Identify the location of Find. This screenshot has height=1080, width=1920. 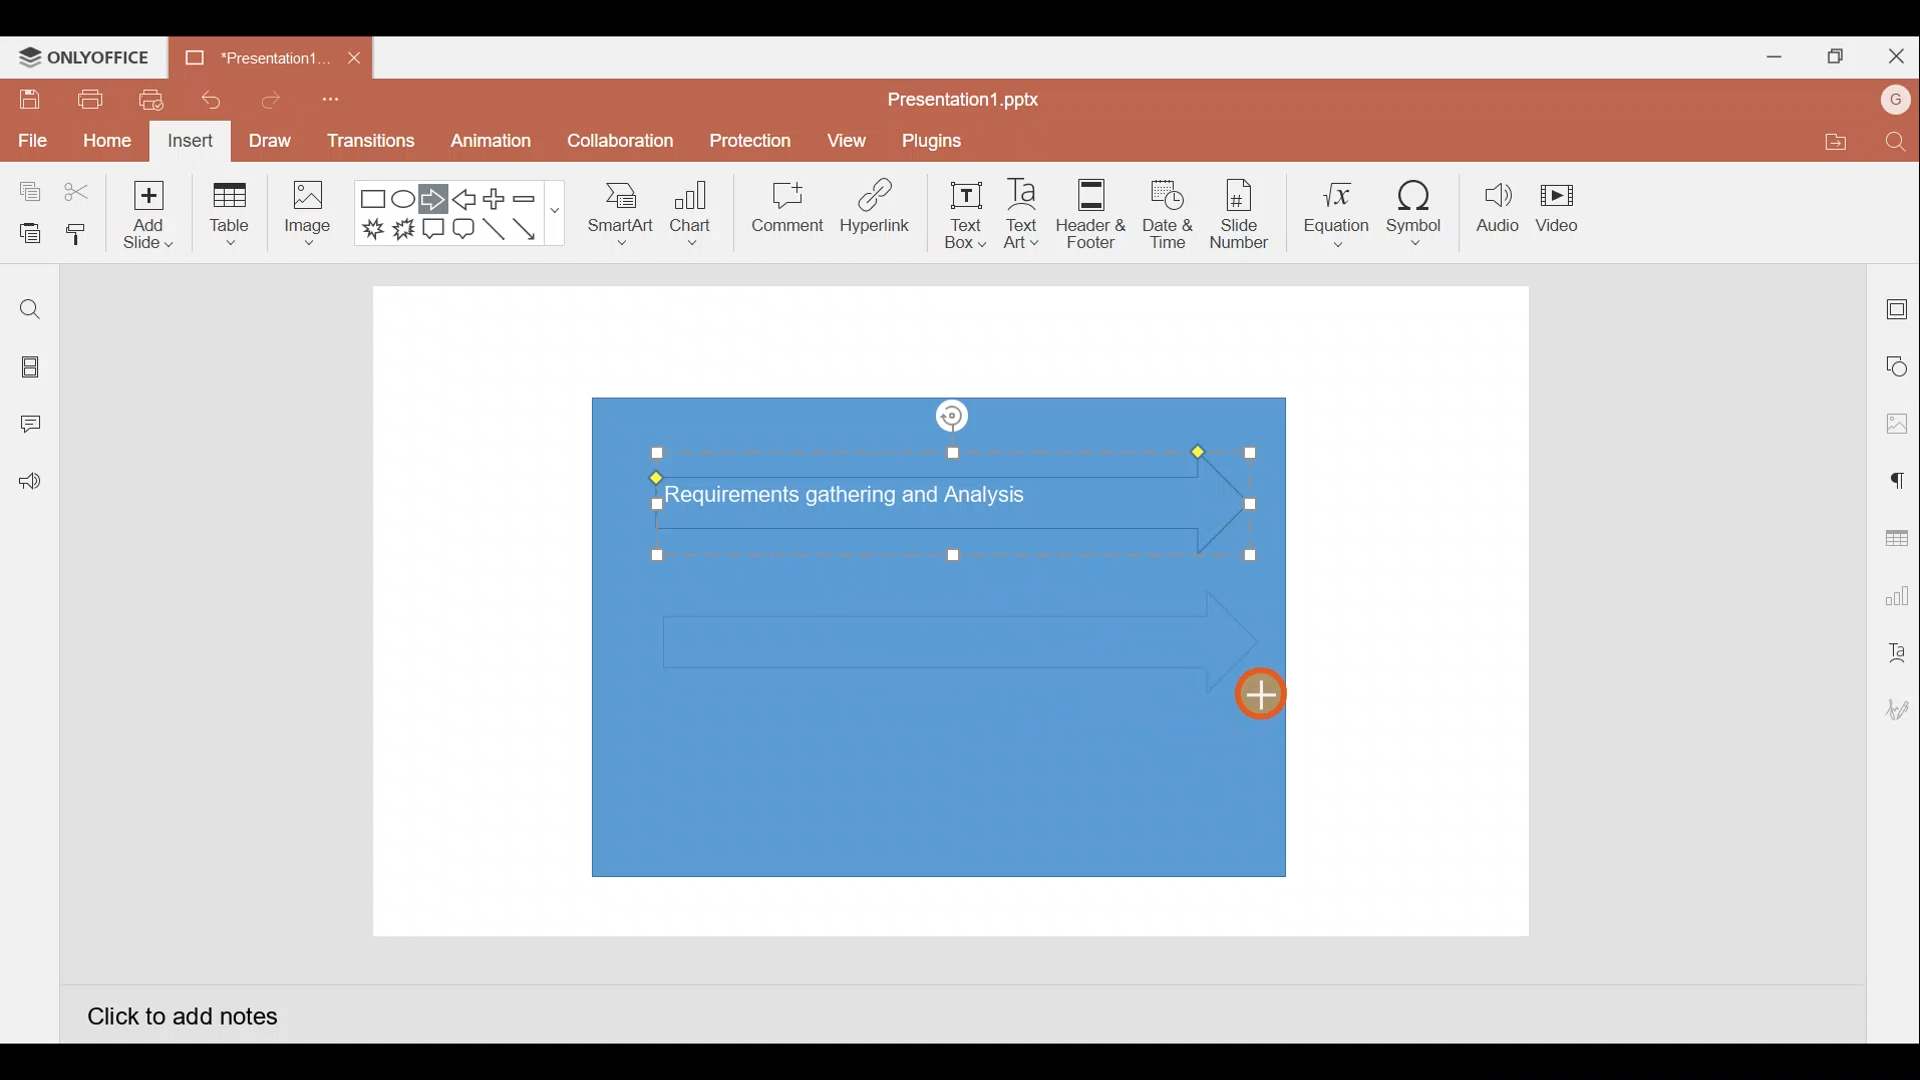
(29, 309).